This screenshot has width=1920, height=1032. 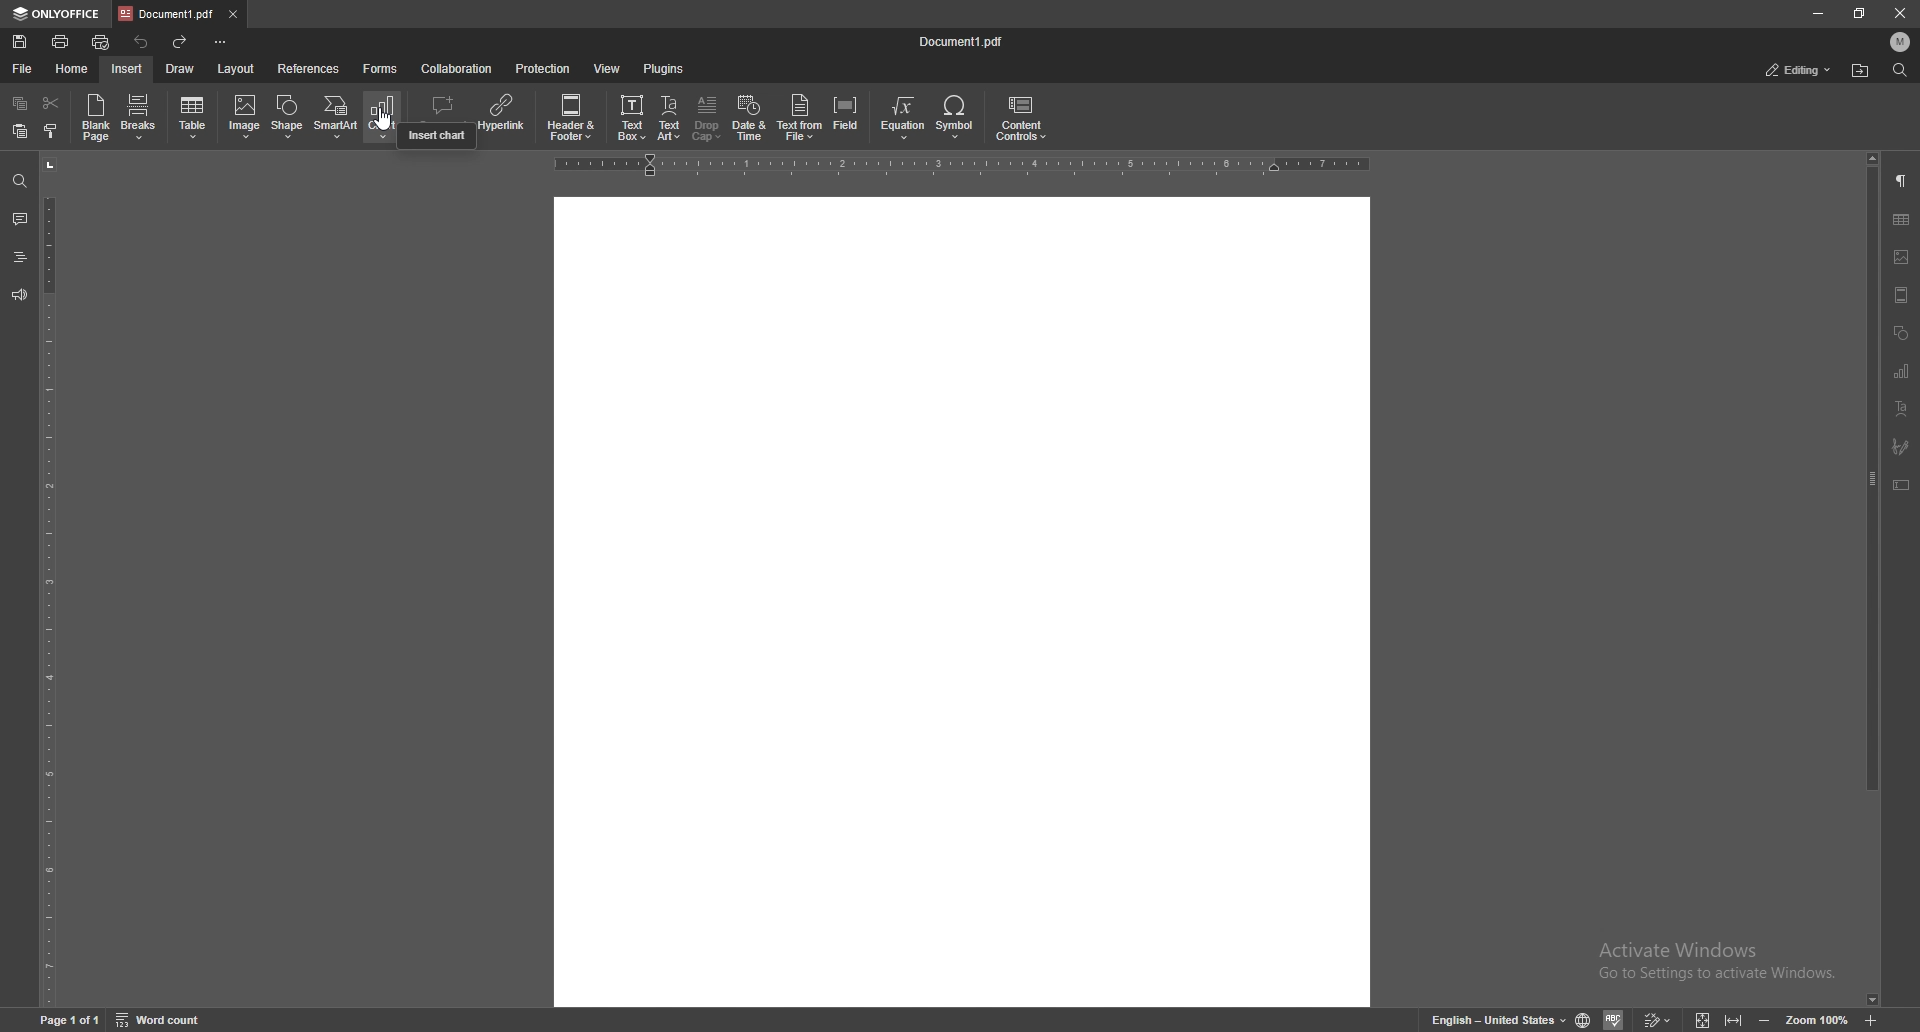 What do you see at coordinates (502, 117) in the screenshot?
I see `hyperlink` at bounding box center [502, 117].